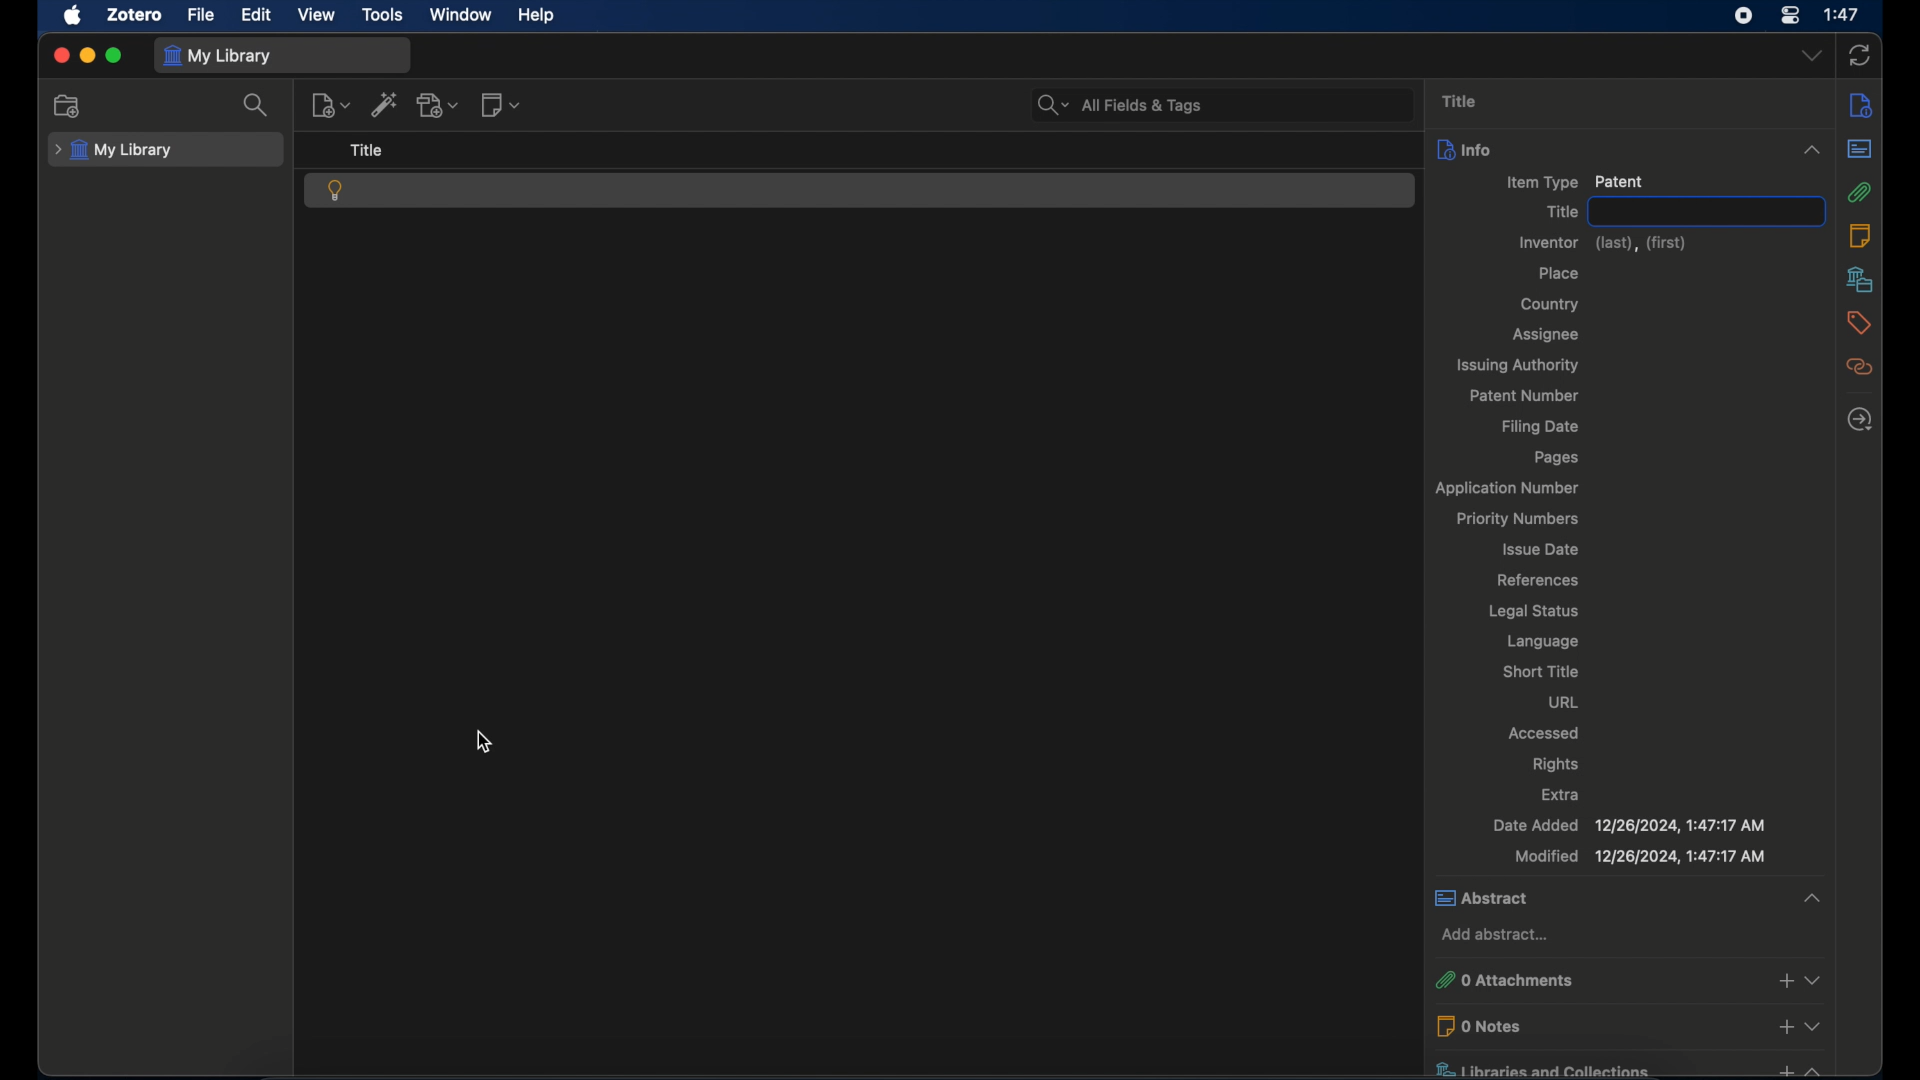  Describe the element at coordinates (256, 107) in the screenshot. I see `search` at that location.